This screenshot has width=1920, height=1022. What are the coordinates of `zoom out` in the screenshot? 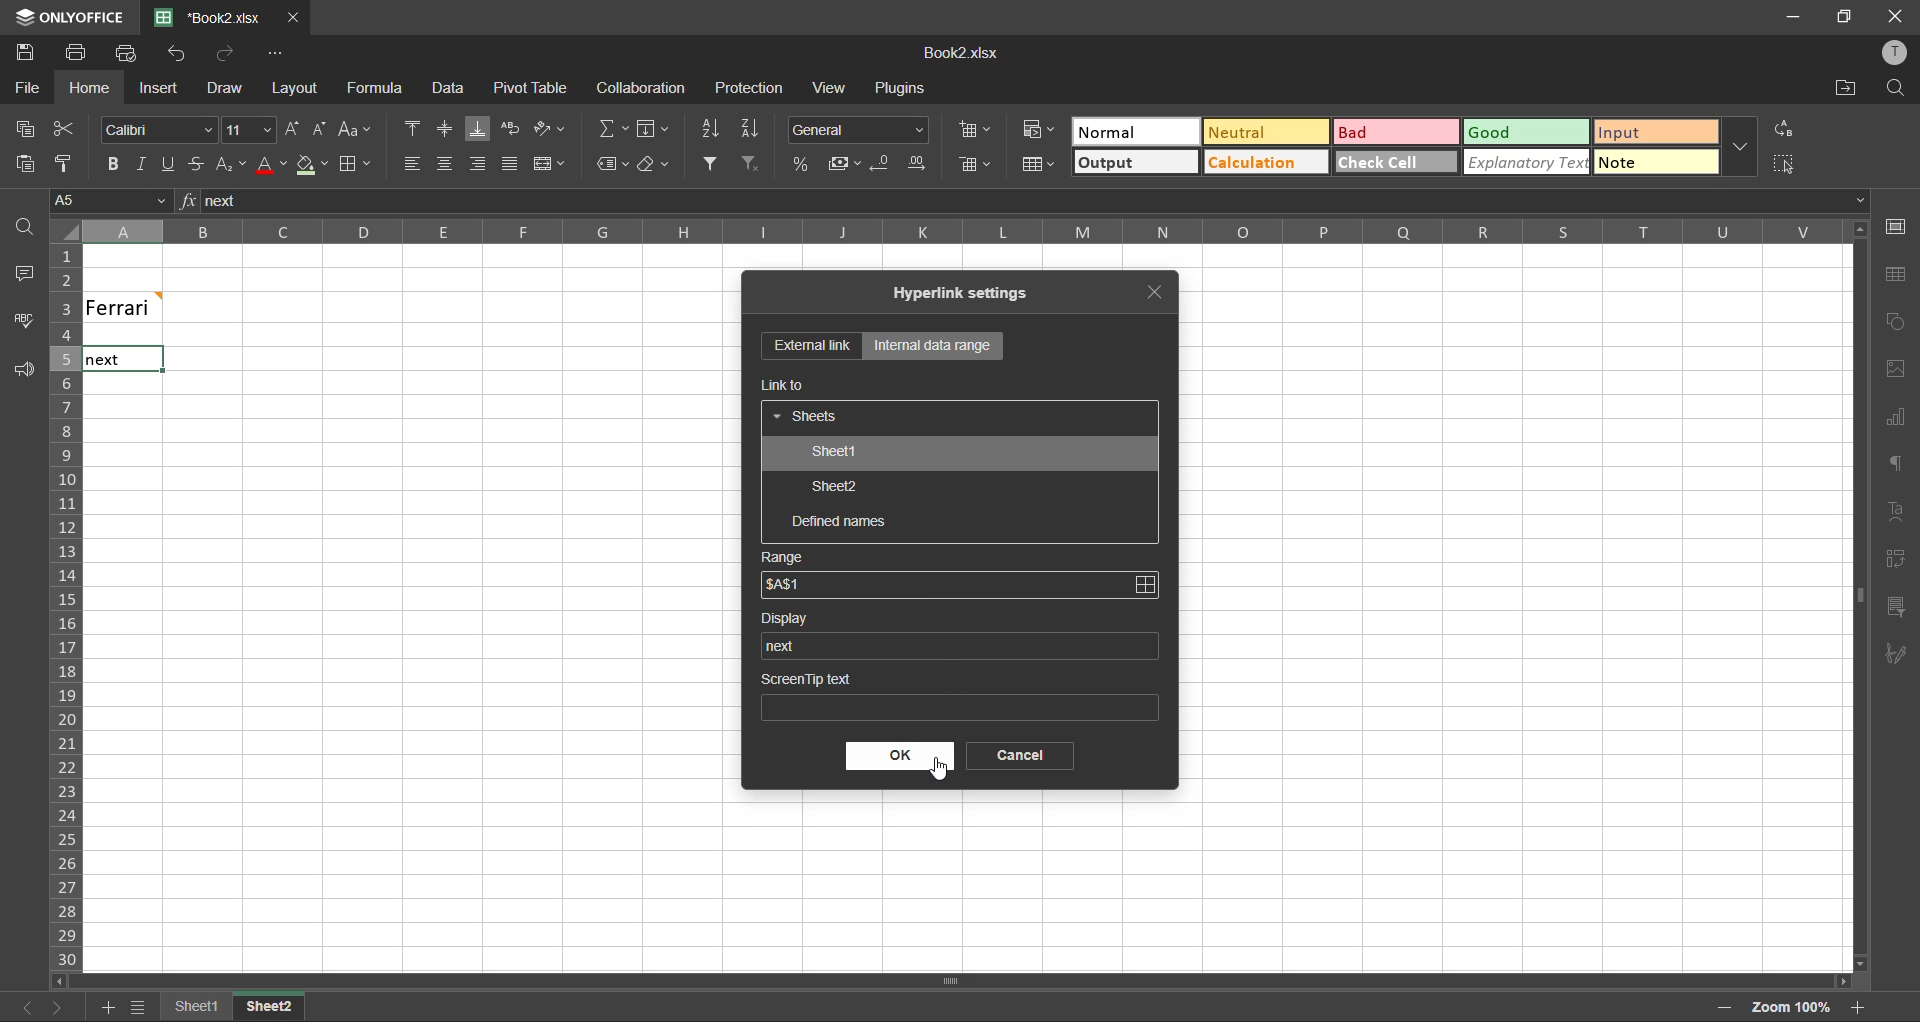 It's located at (1721, 1009).